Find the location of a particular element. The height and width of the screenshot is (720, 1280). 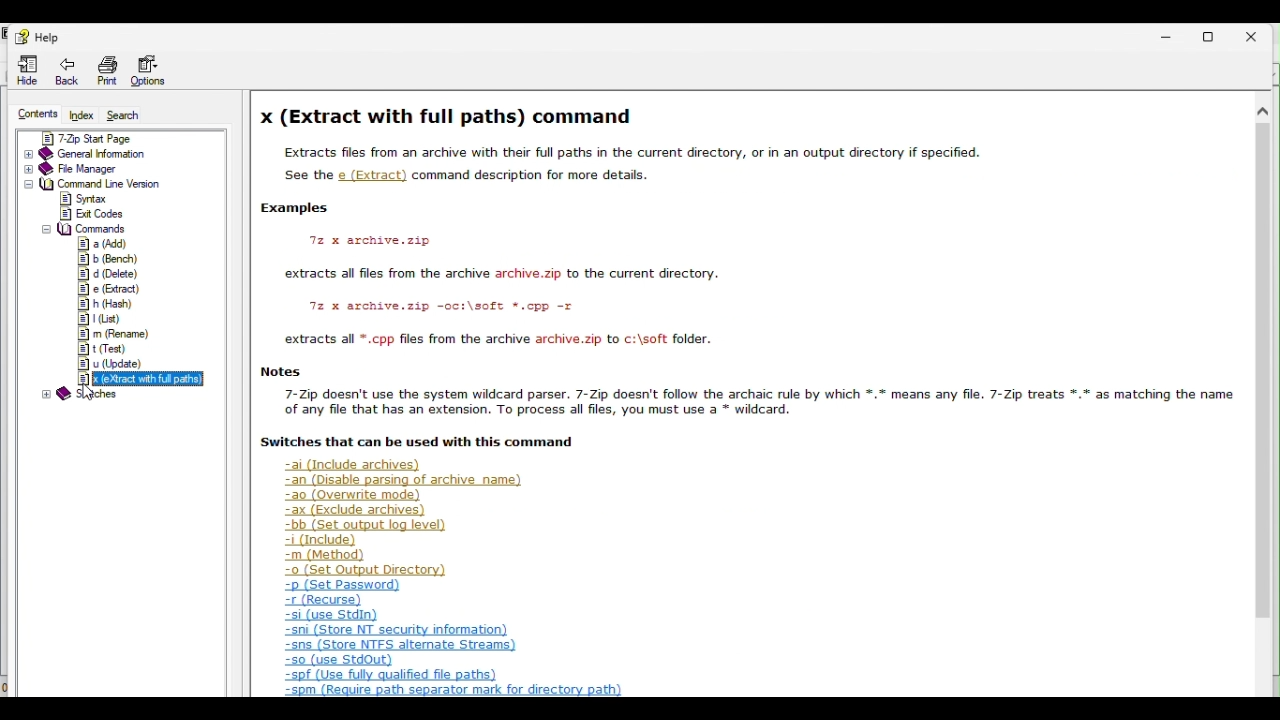

h (Harsh) is located at coordinates (110, 303).